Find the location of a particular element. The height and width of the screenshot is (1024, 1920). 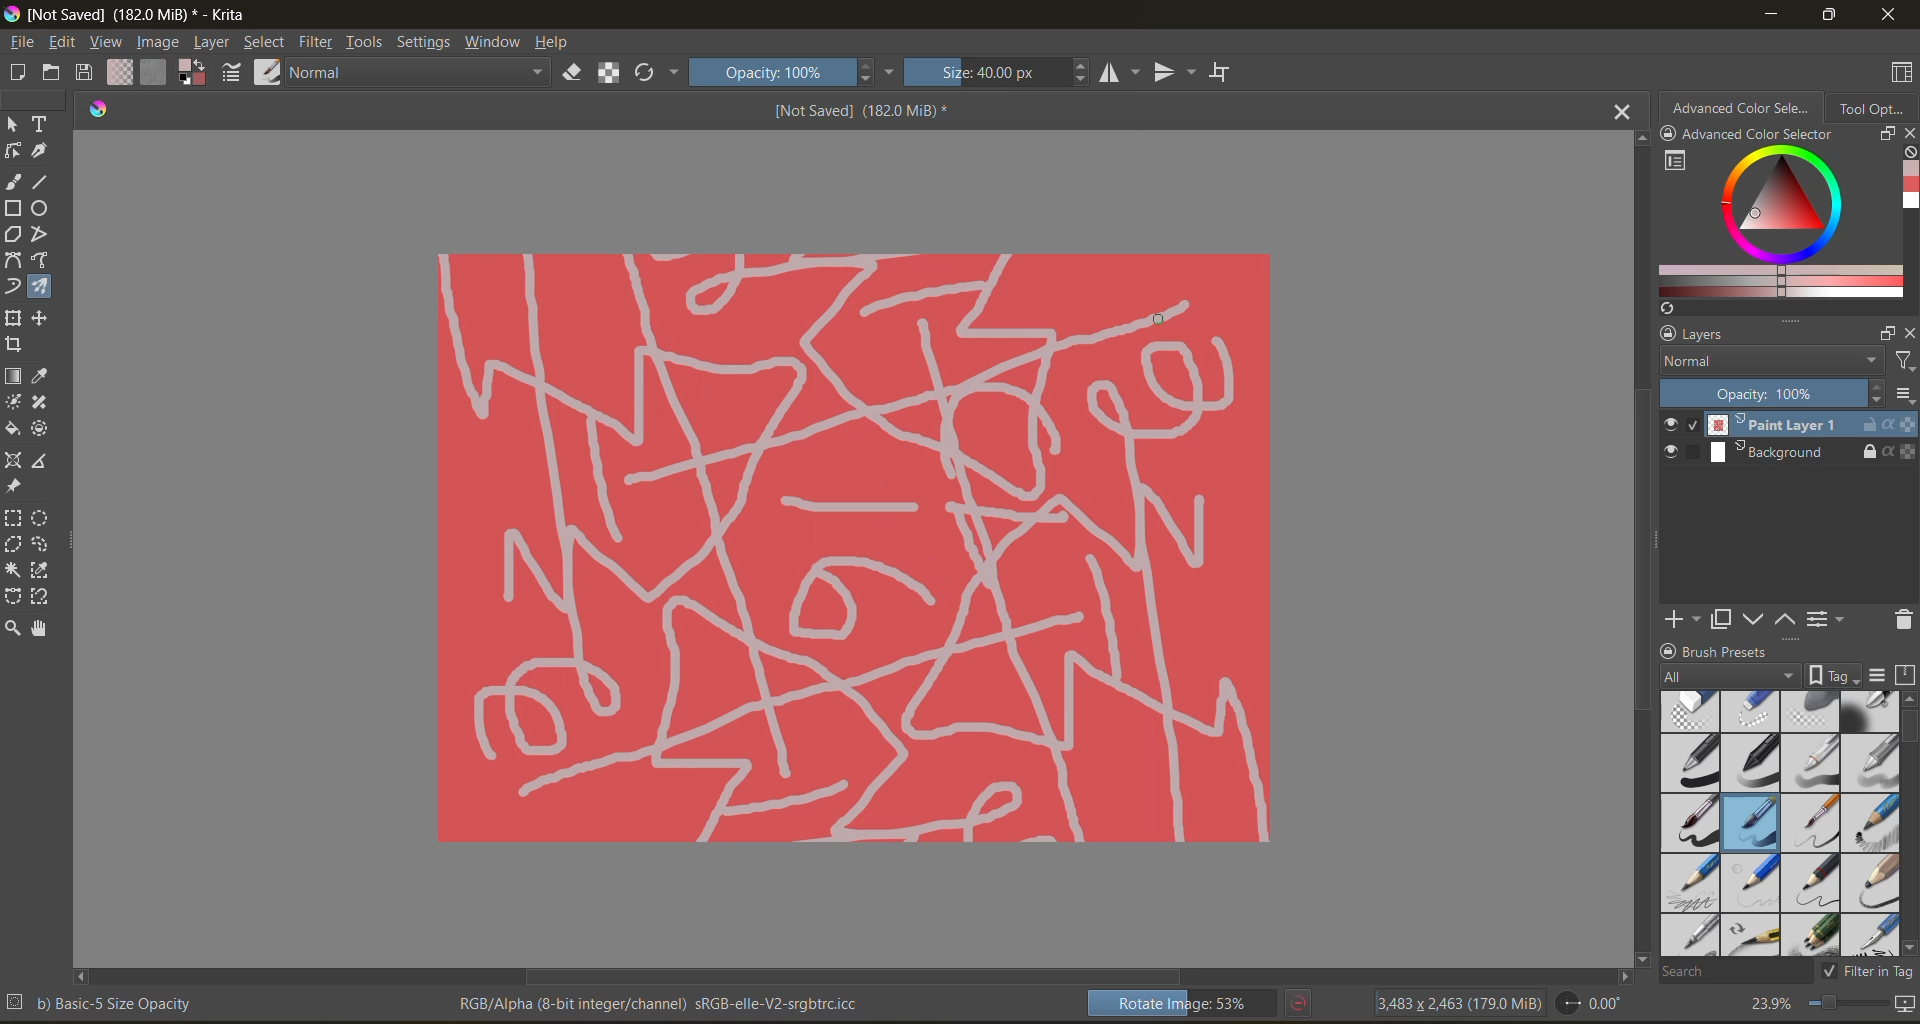

opacity is located at coordinates (1768, 393).